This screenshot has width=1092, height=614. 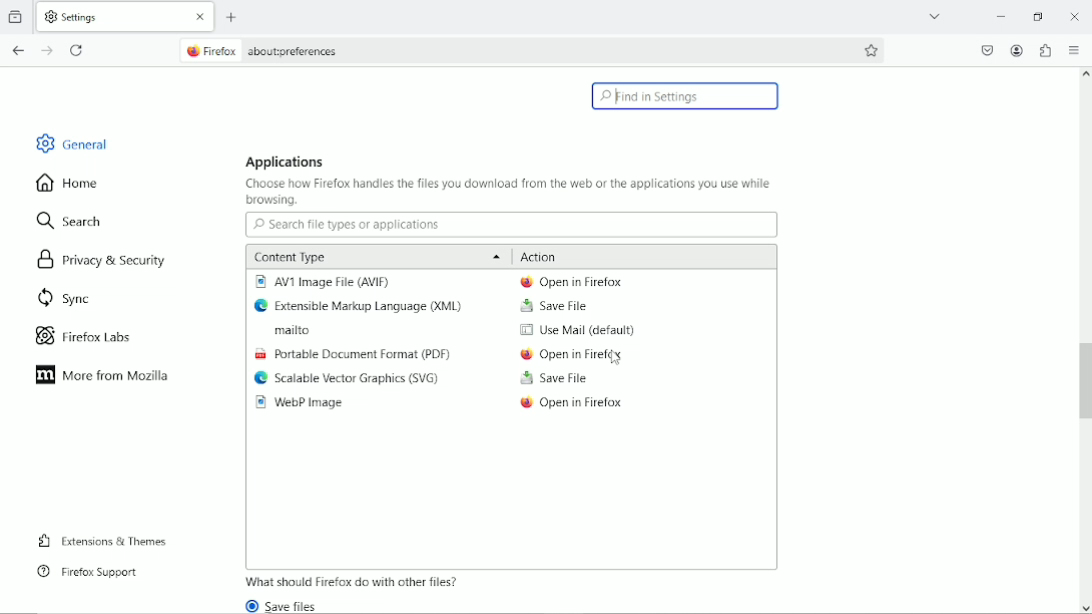 What do you see at coordinates (1075, 50) in the screenshot?
I see `Open application menu` at bounding box center [1075, 50].